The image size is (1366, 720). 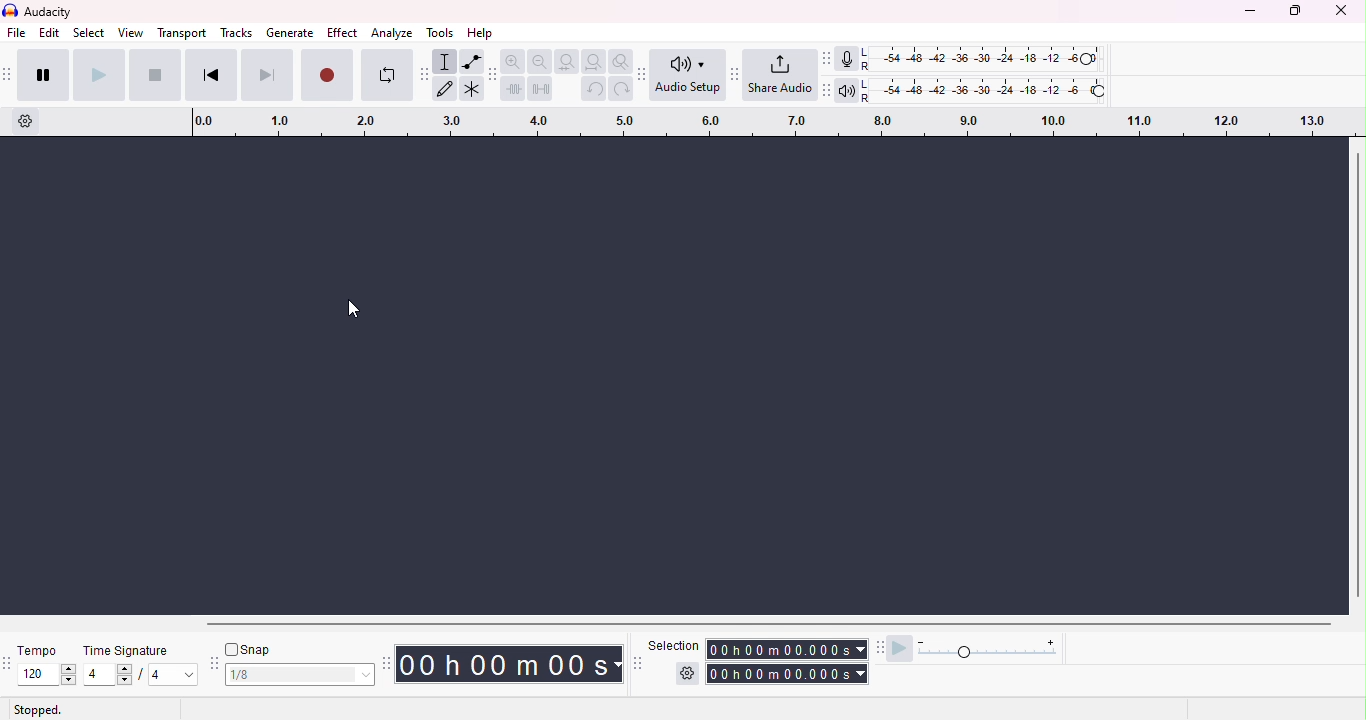 I want to click on snap tool bar, so click(x=216, y=664).